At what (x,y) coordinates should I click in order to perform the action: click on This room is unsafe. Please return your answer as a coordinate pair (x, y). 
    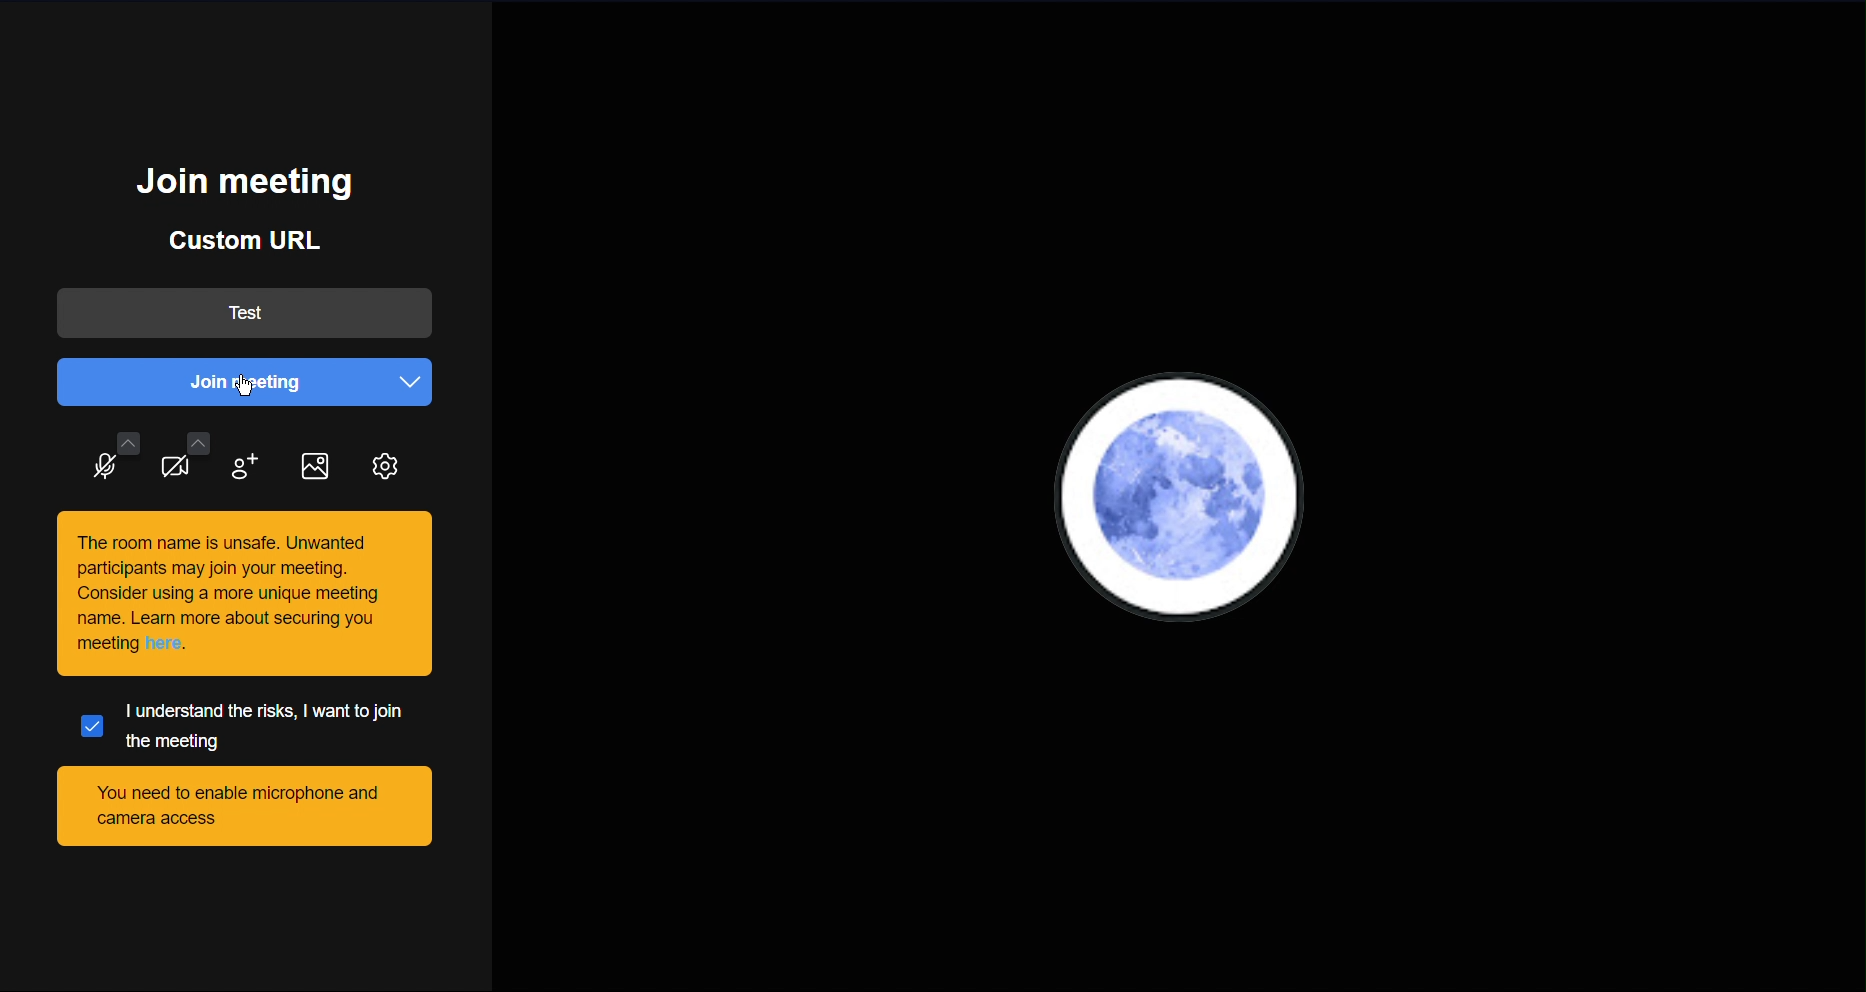
    Looking at the image, I should click on (245, 595).